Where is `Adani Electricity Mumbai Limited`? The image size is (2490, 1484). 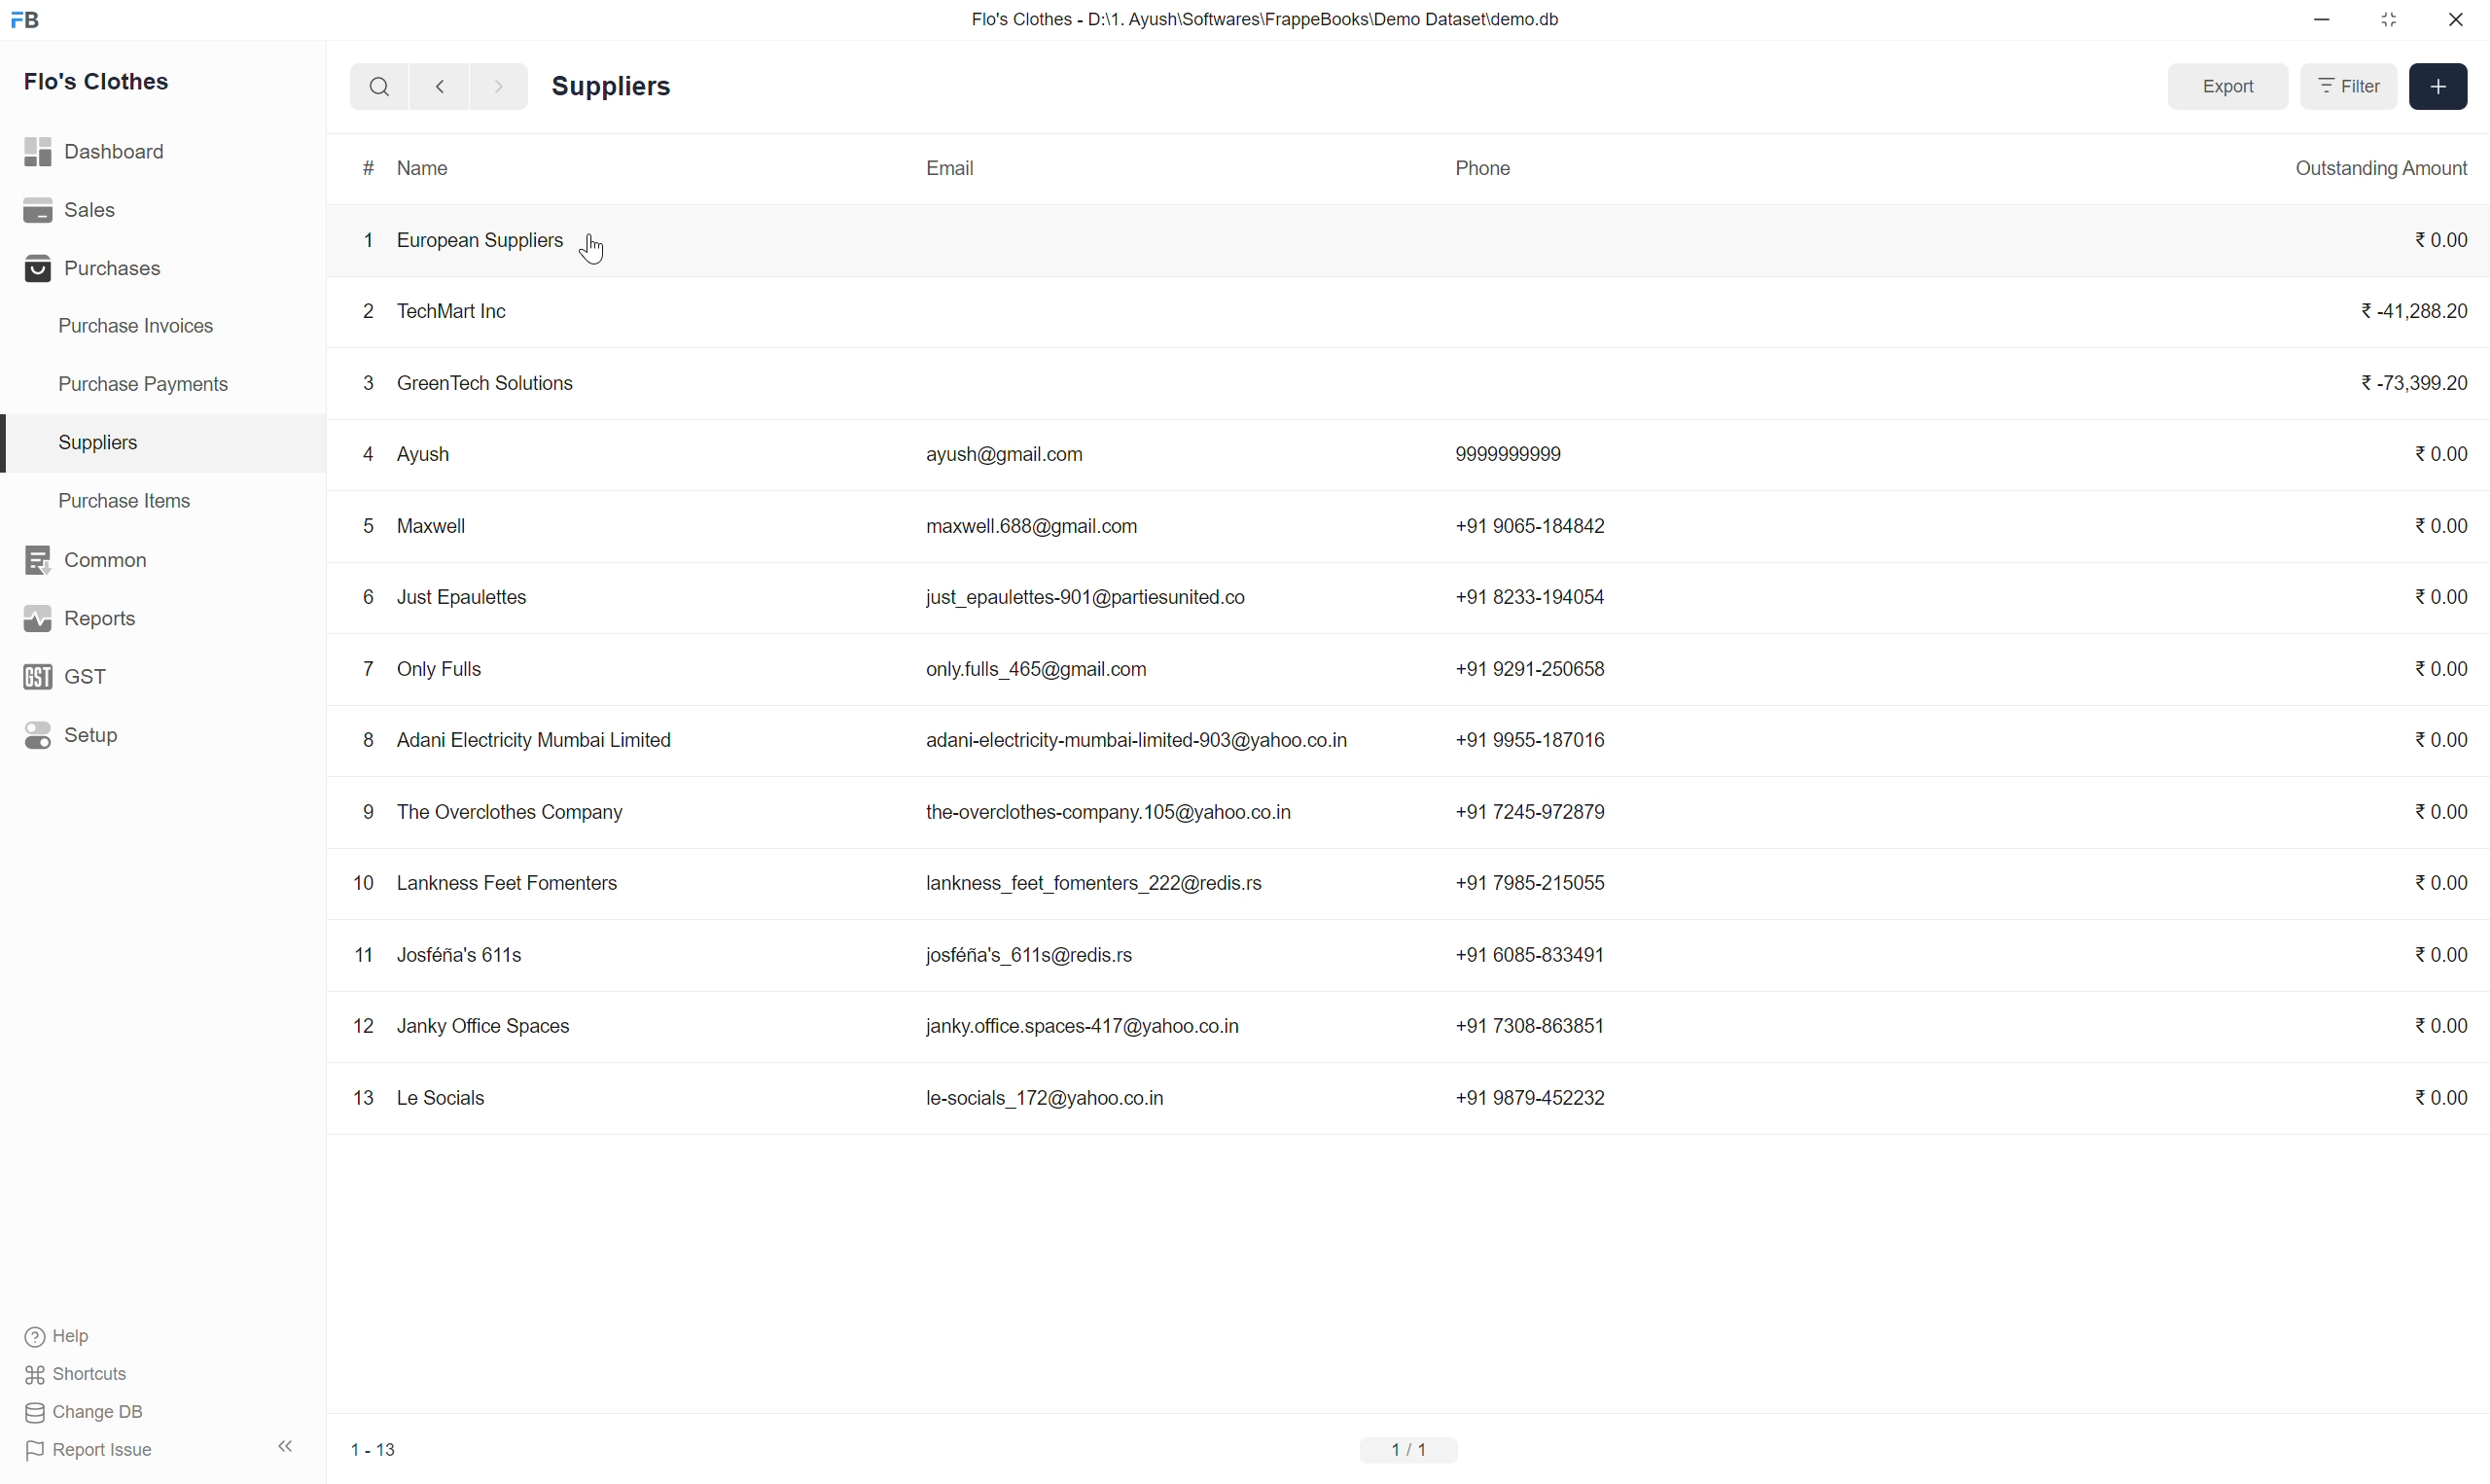 Adani Electricity Mumbai Limited is located at coordinates (542, 741).